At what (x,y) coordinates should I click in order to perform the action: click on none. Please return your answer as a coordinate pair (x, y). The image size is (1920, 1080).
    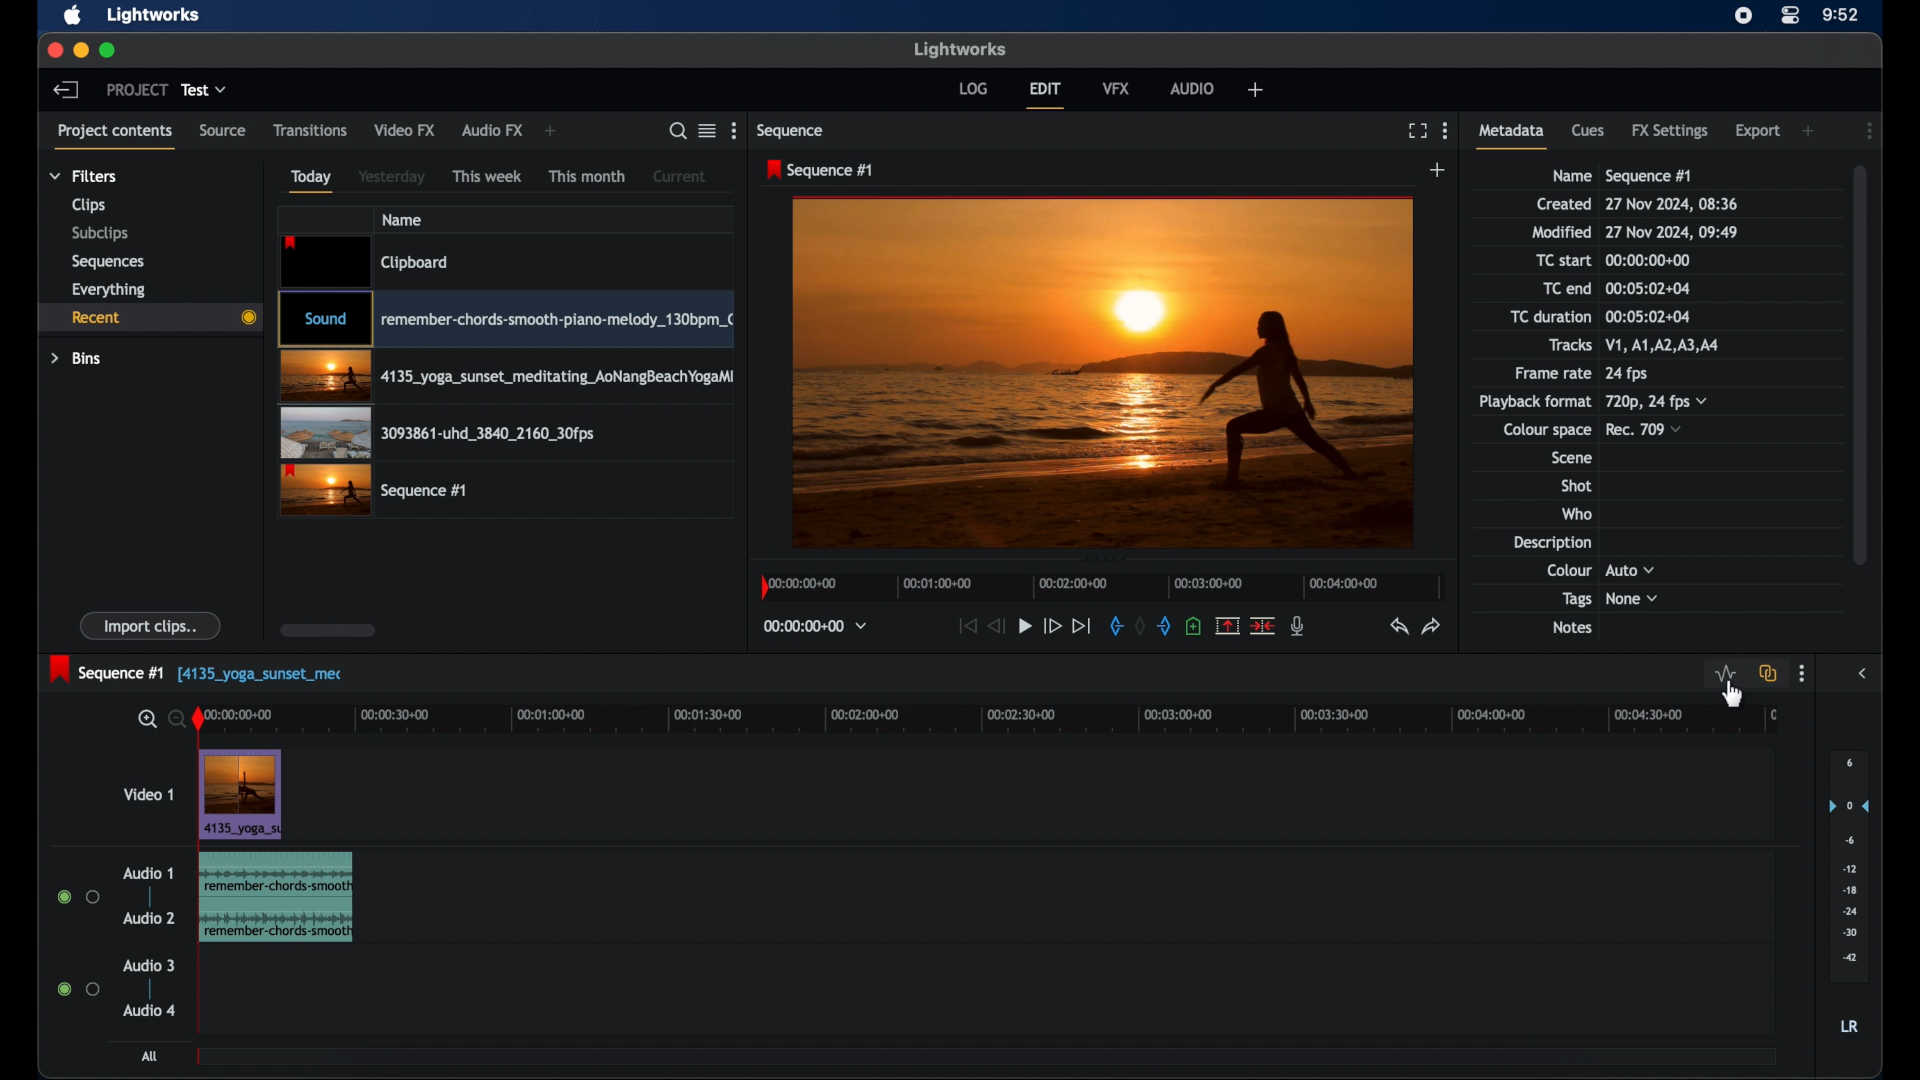
    Looking at the image, I should click on (1633, 599).